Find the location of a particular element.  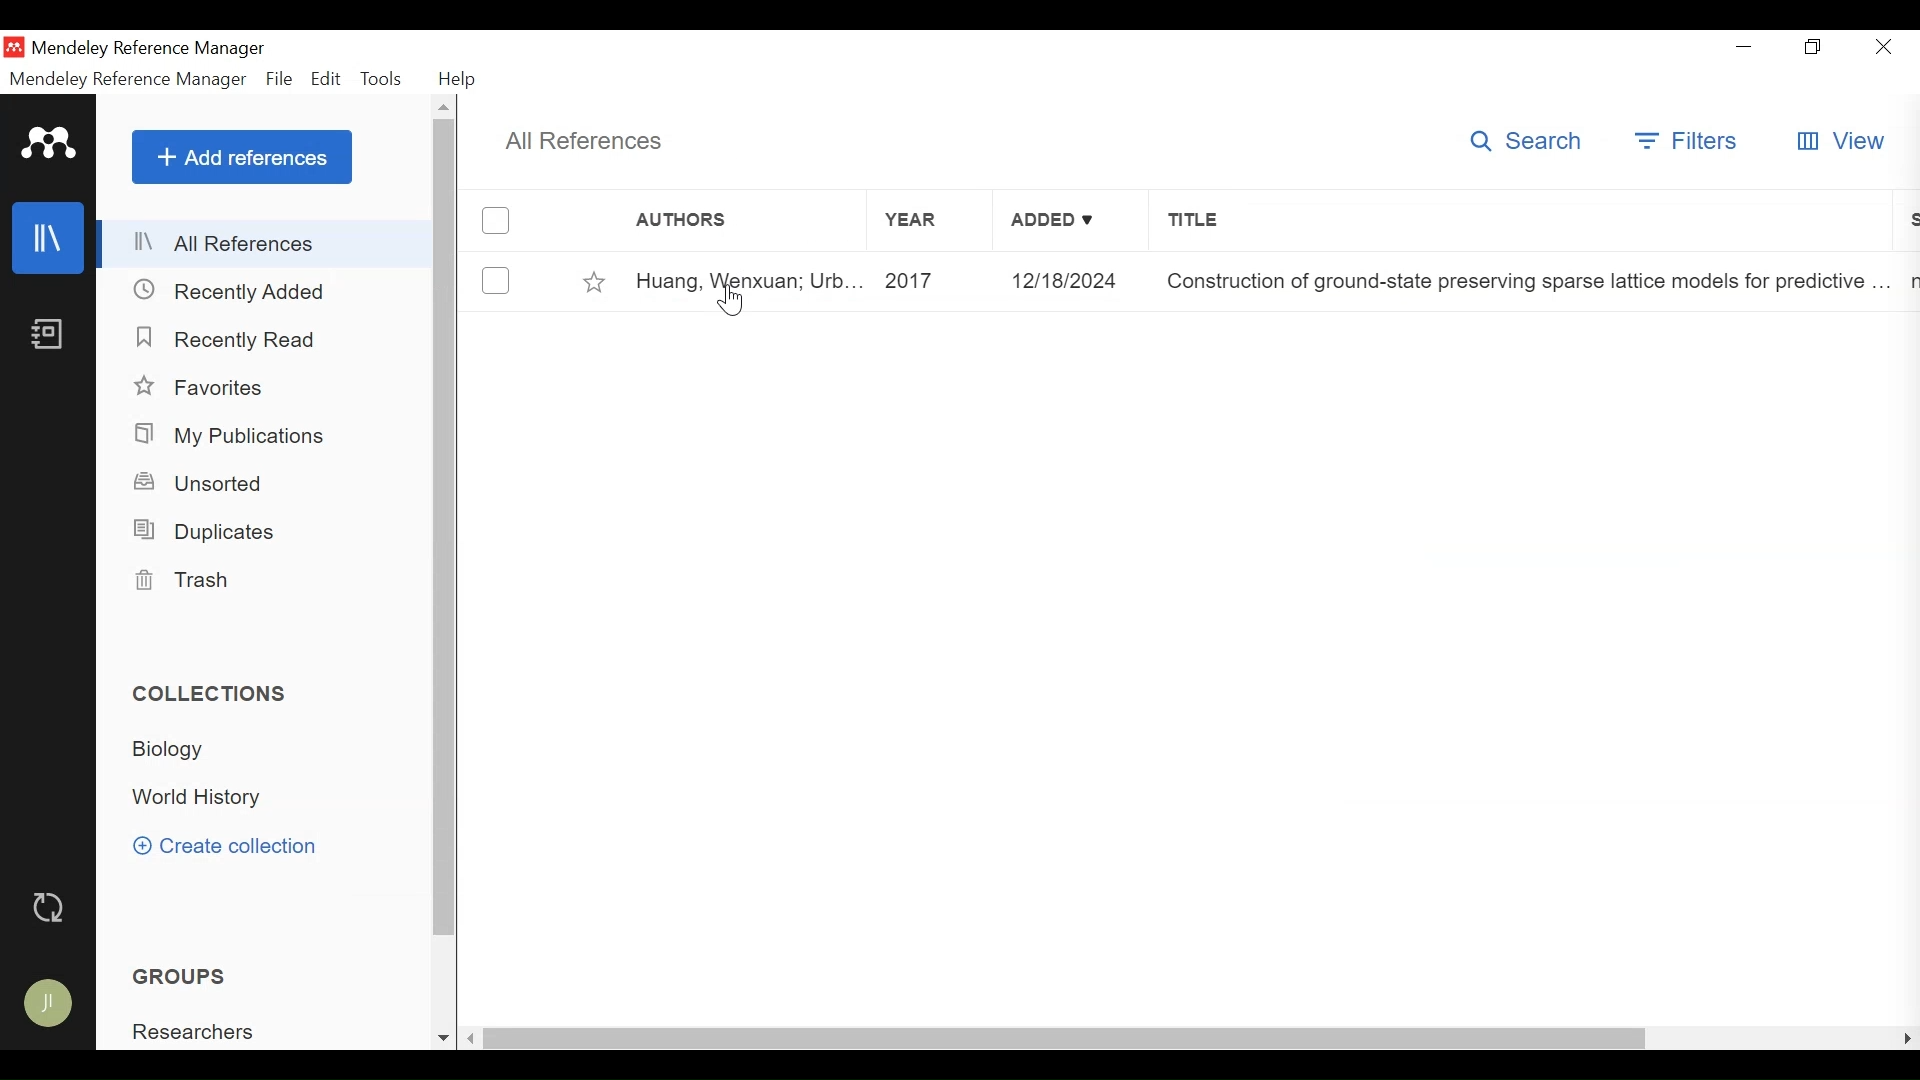

Unsorted is located at coordinates (208, 484).